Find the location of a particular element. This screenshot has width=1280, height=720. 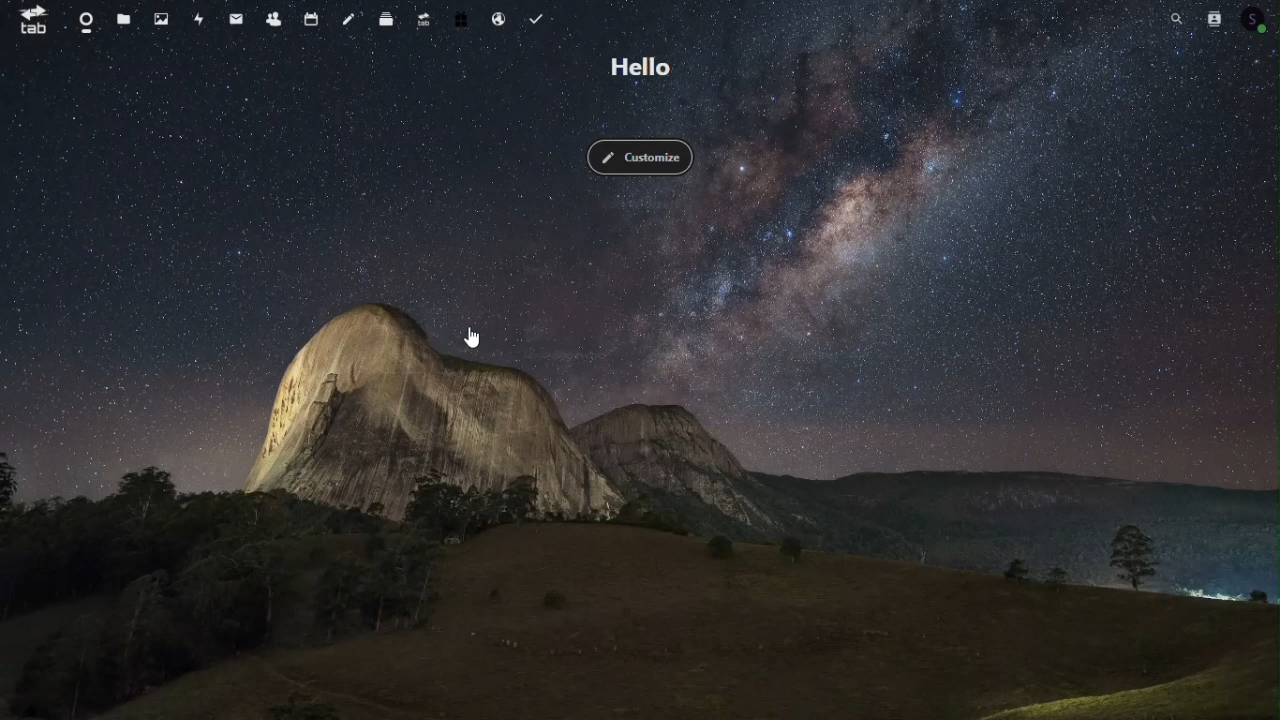

Free trial is located at coordinates (460, 21).